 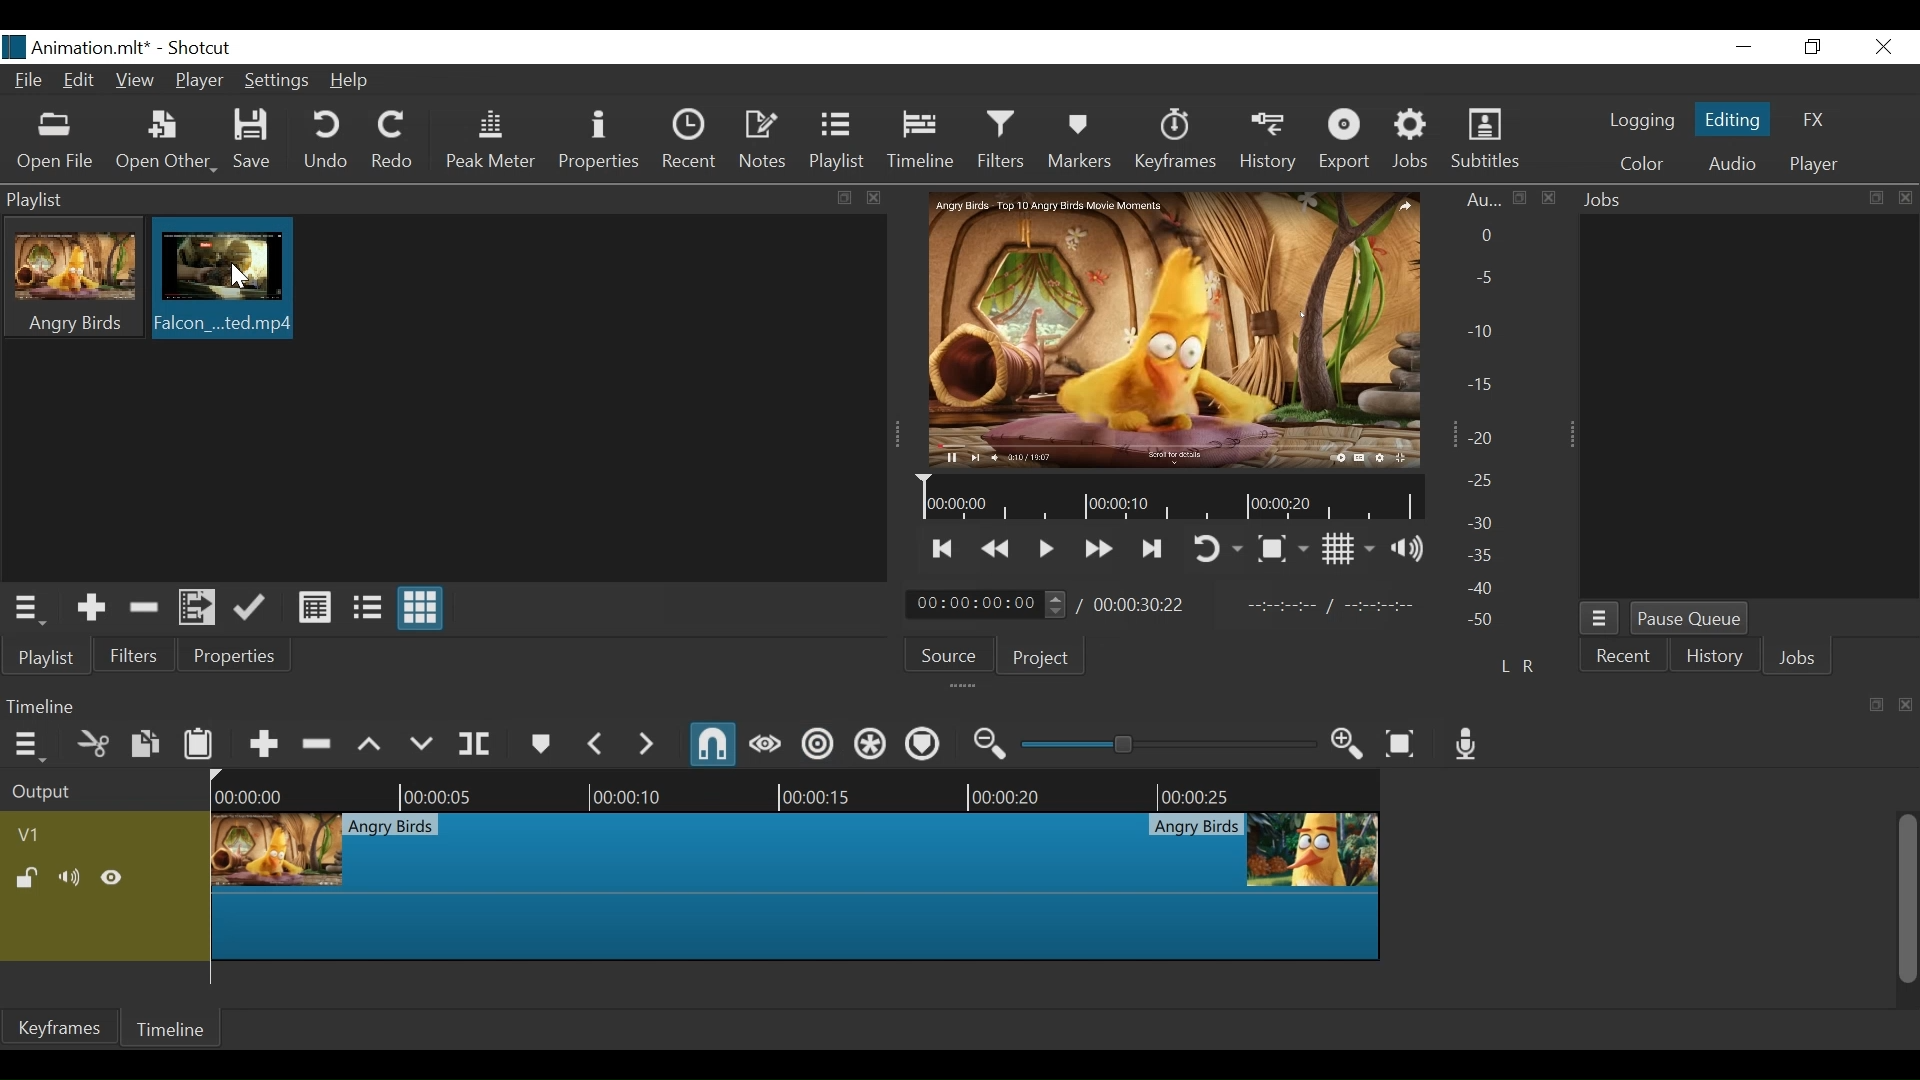 What do you see at coordinates (1813, 47) in the screenshot?
I see `Restore` at bounding box center [1813, 47].